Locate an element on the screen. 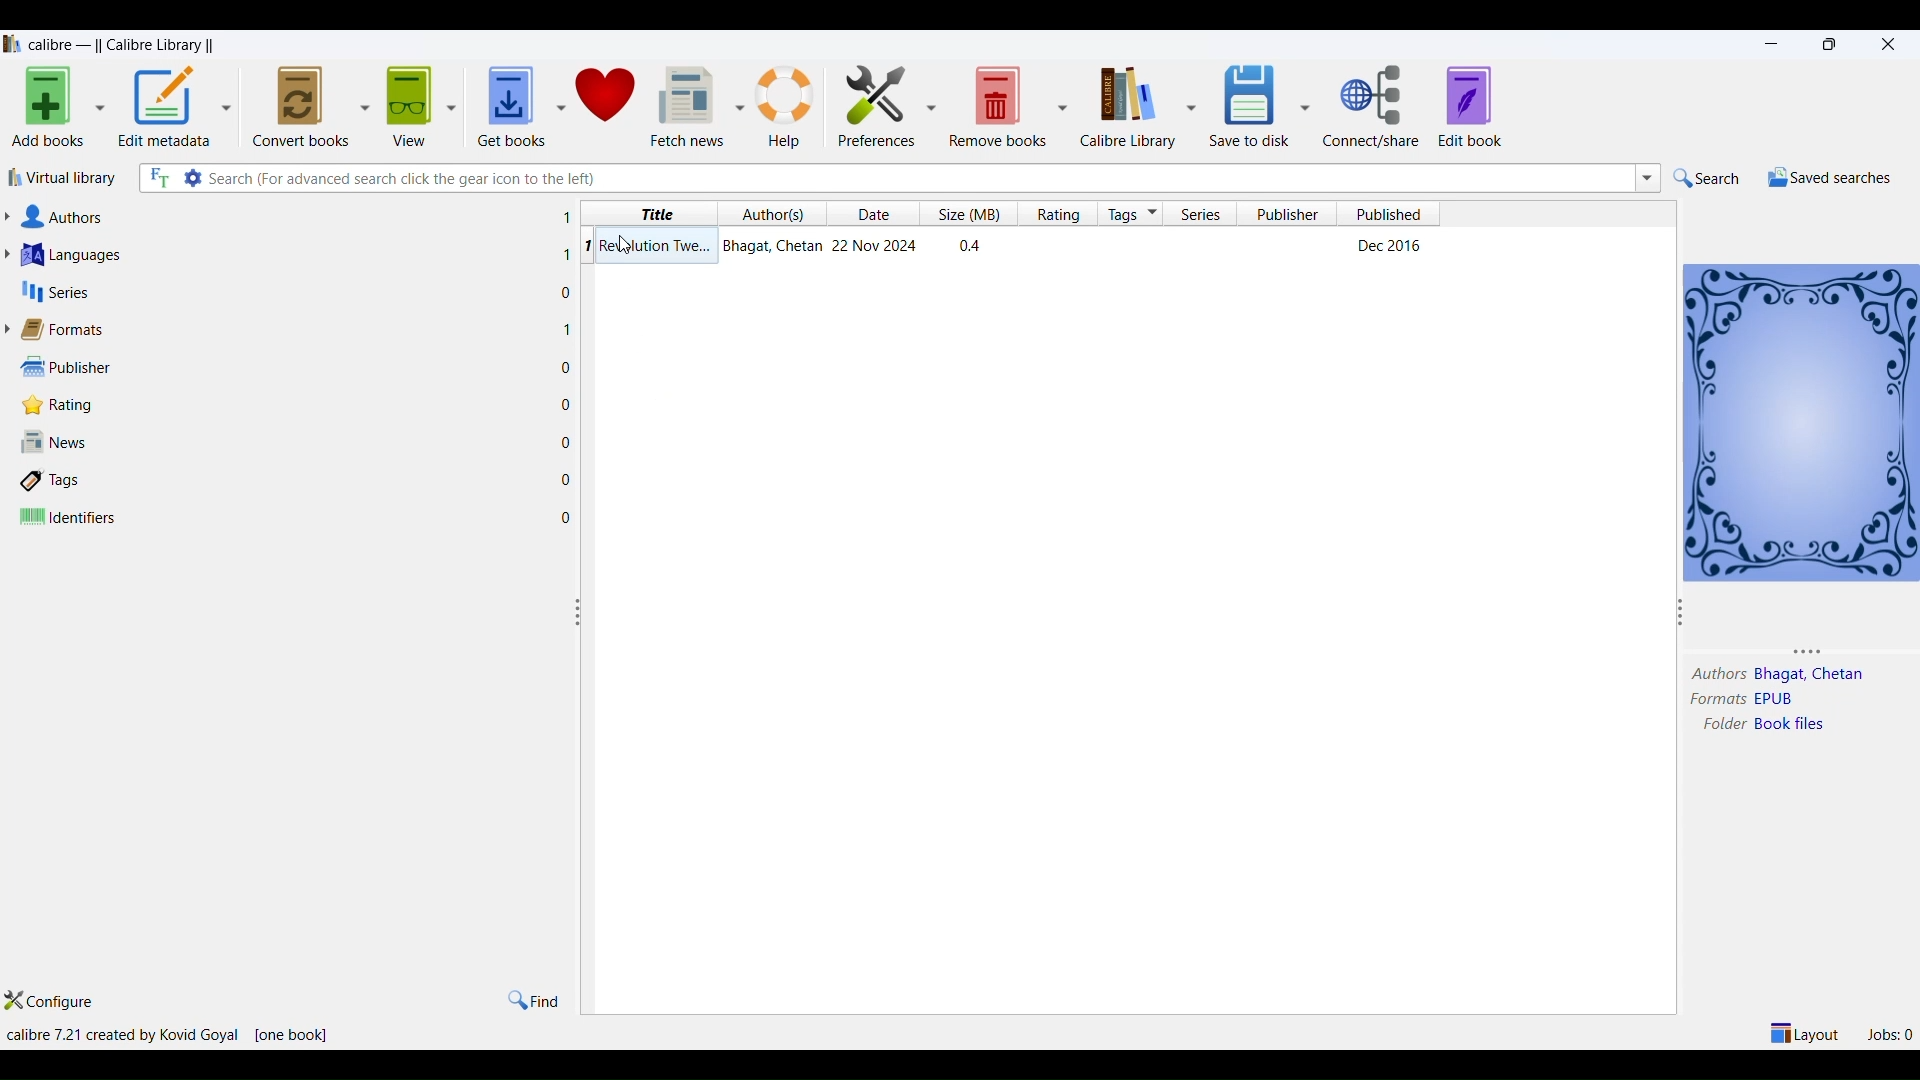 The width and height of the screenshot is (1920, 1080). close is located at coordinates (1894, 46).